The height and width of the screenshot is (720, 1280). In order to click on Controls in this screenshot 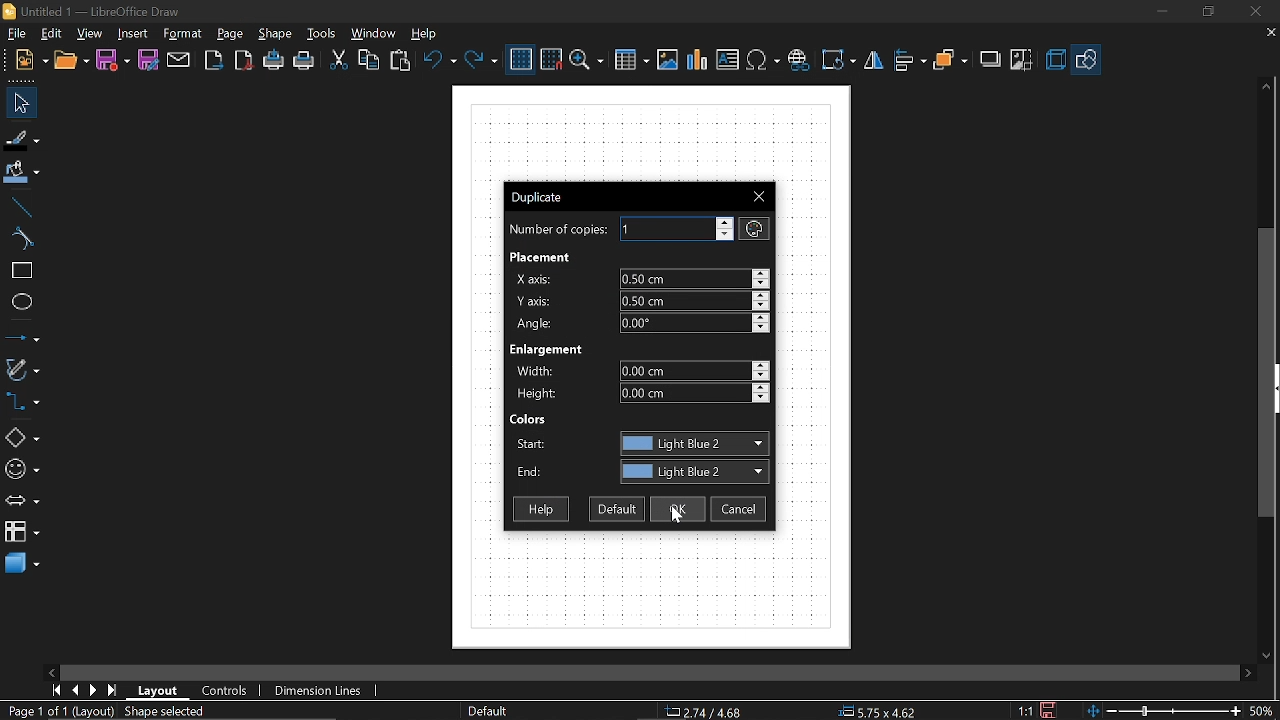, I will do `click(226, 691)`.